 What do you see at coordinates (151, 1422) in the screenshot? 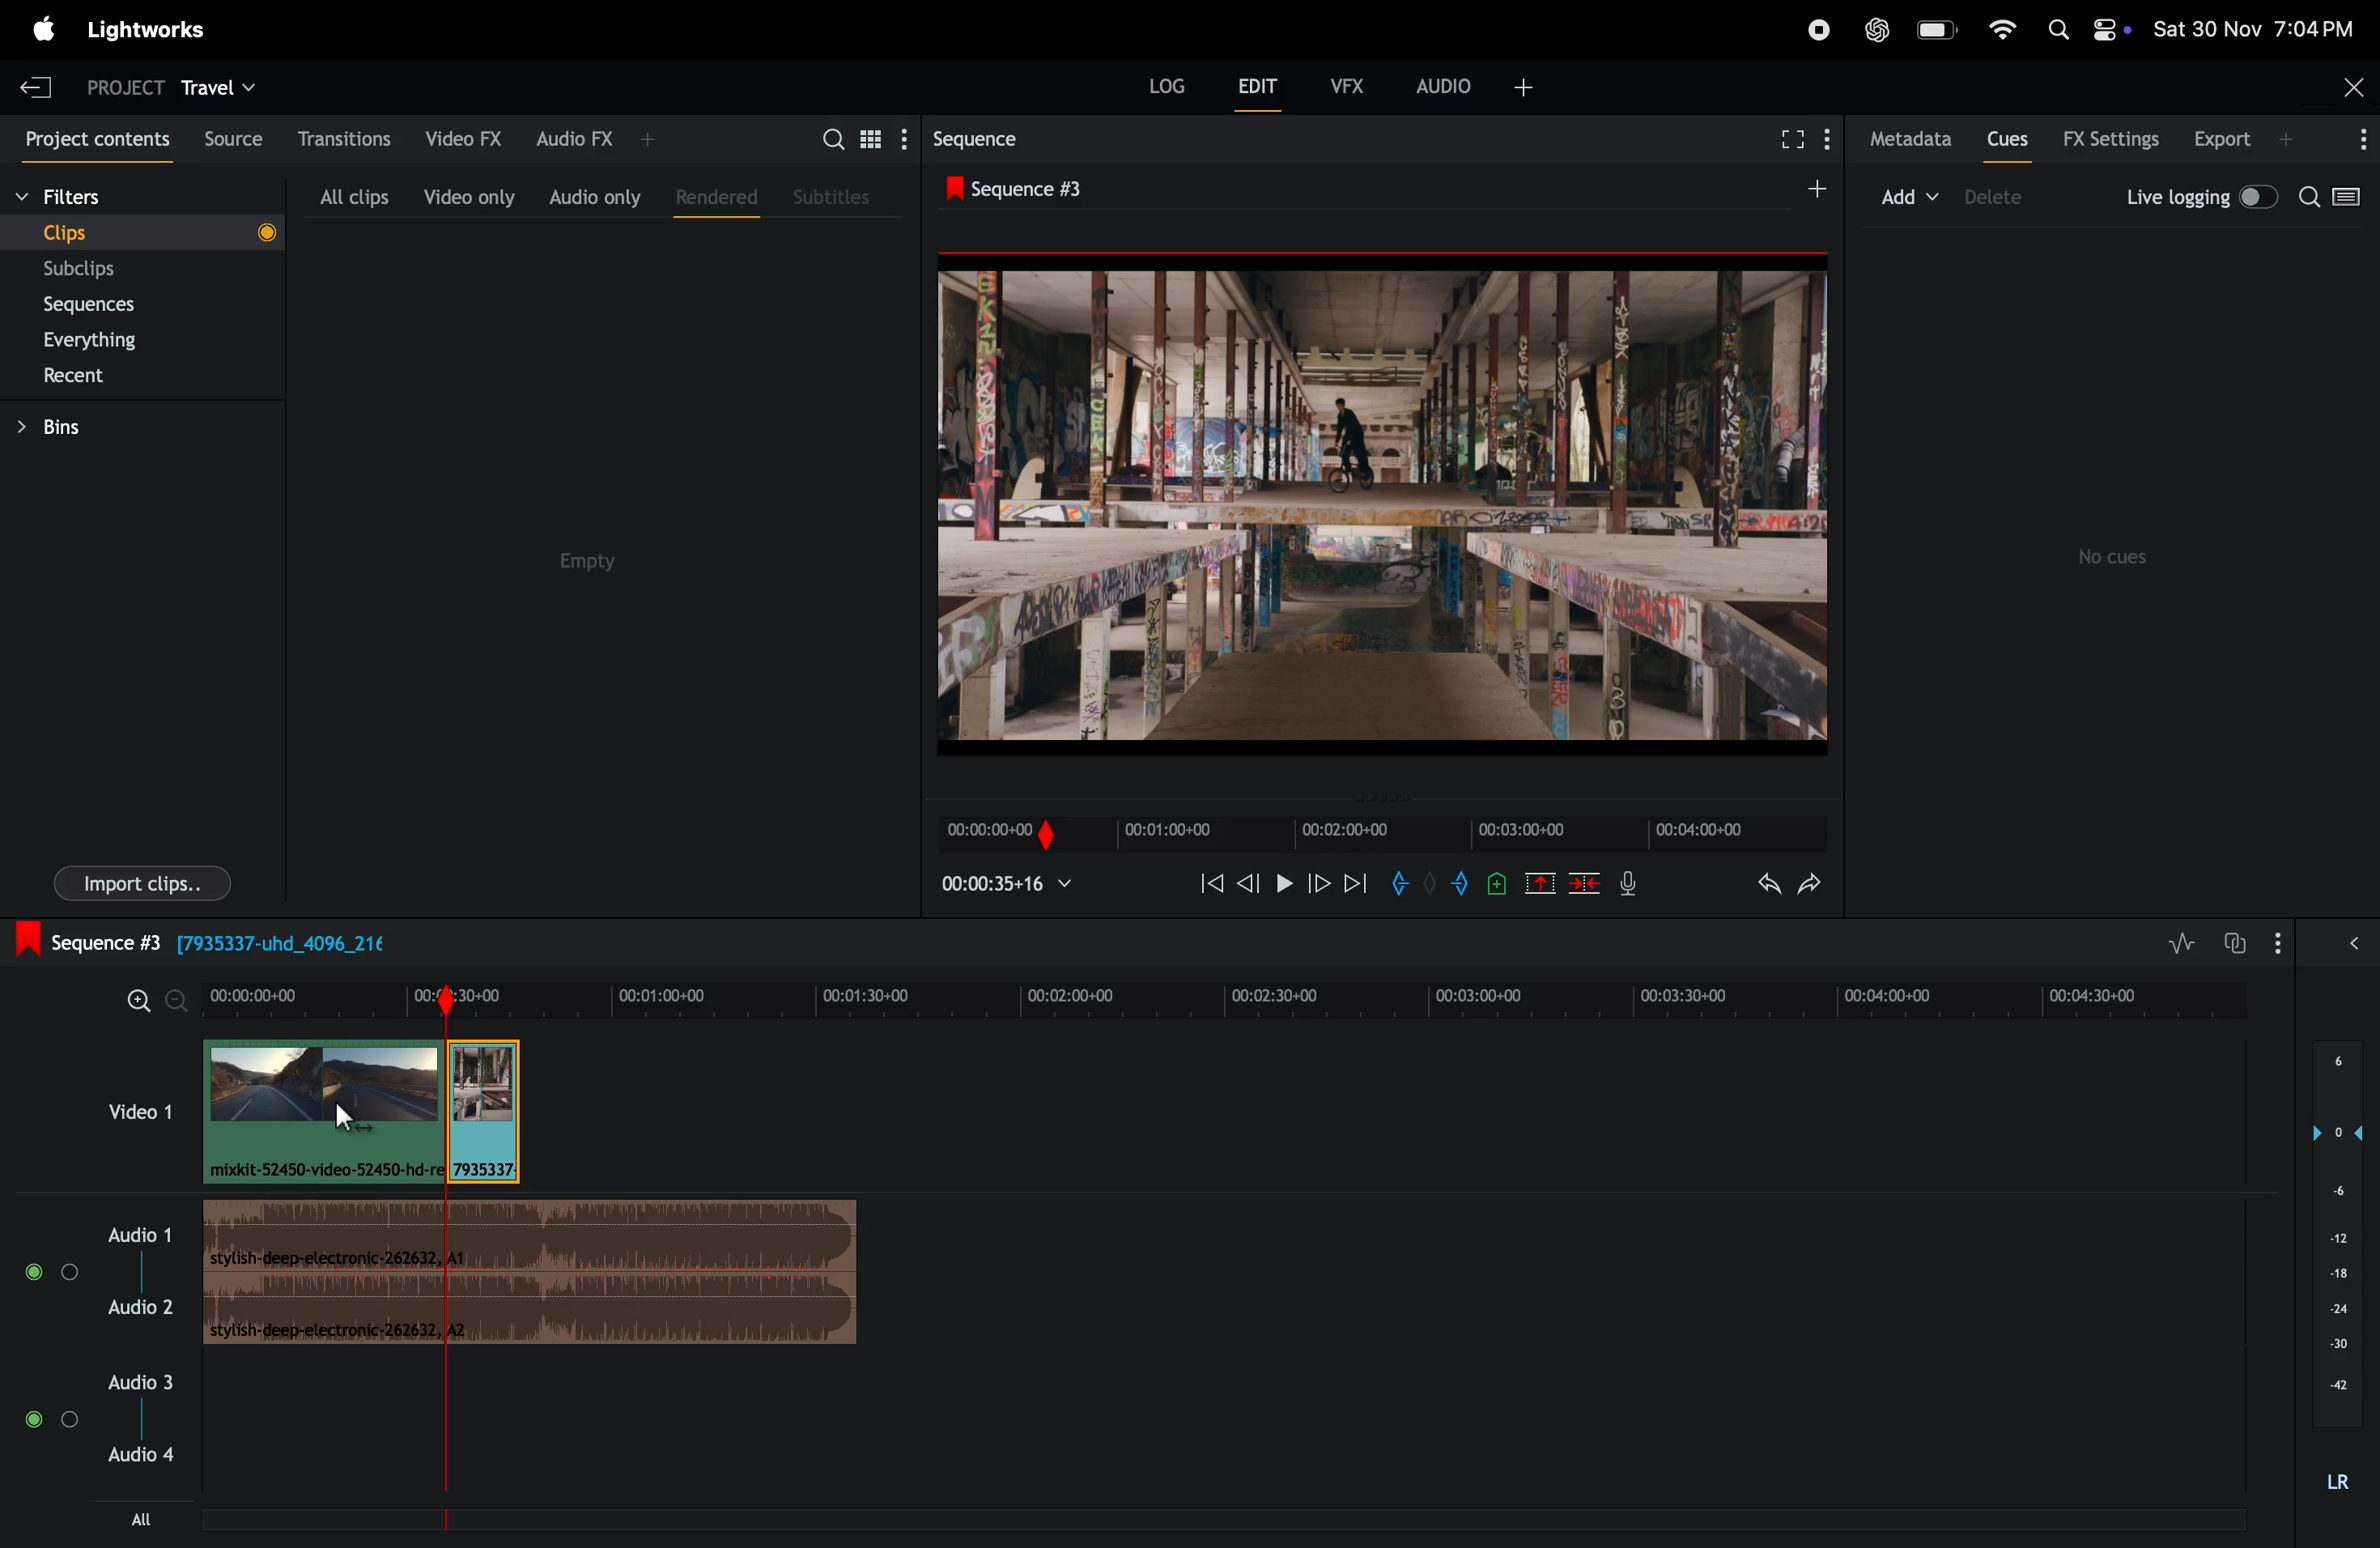
I see `Audio 3 -- Audio 4` at bounding box center [151, 1422].